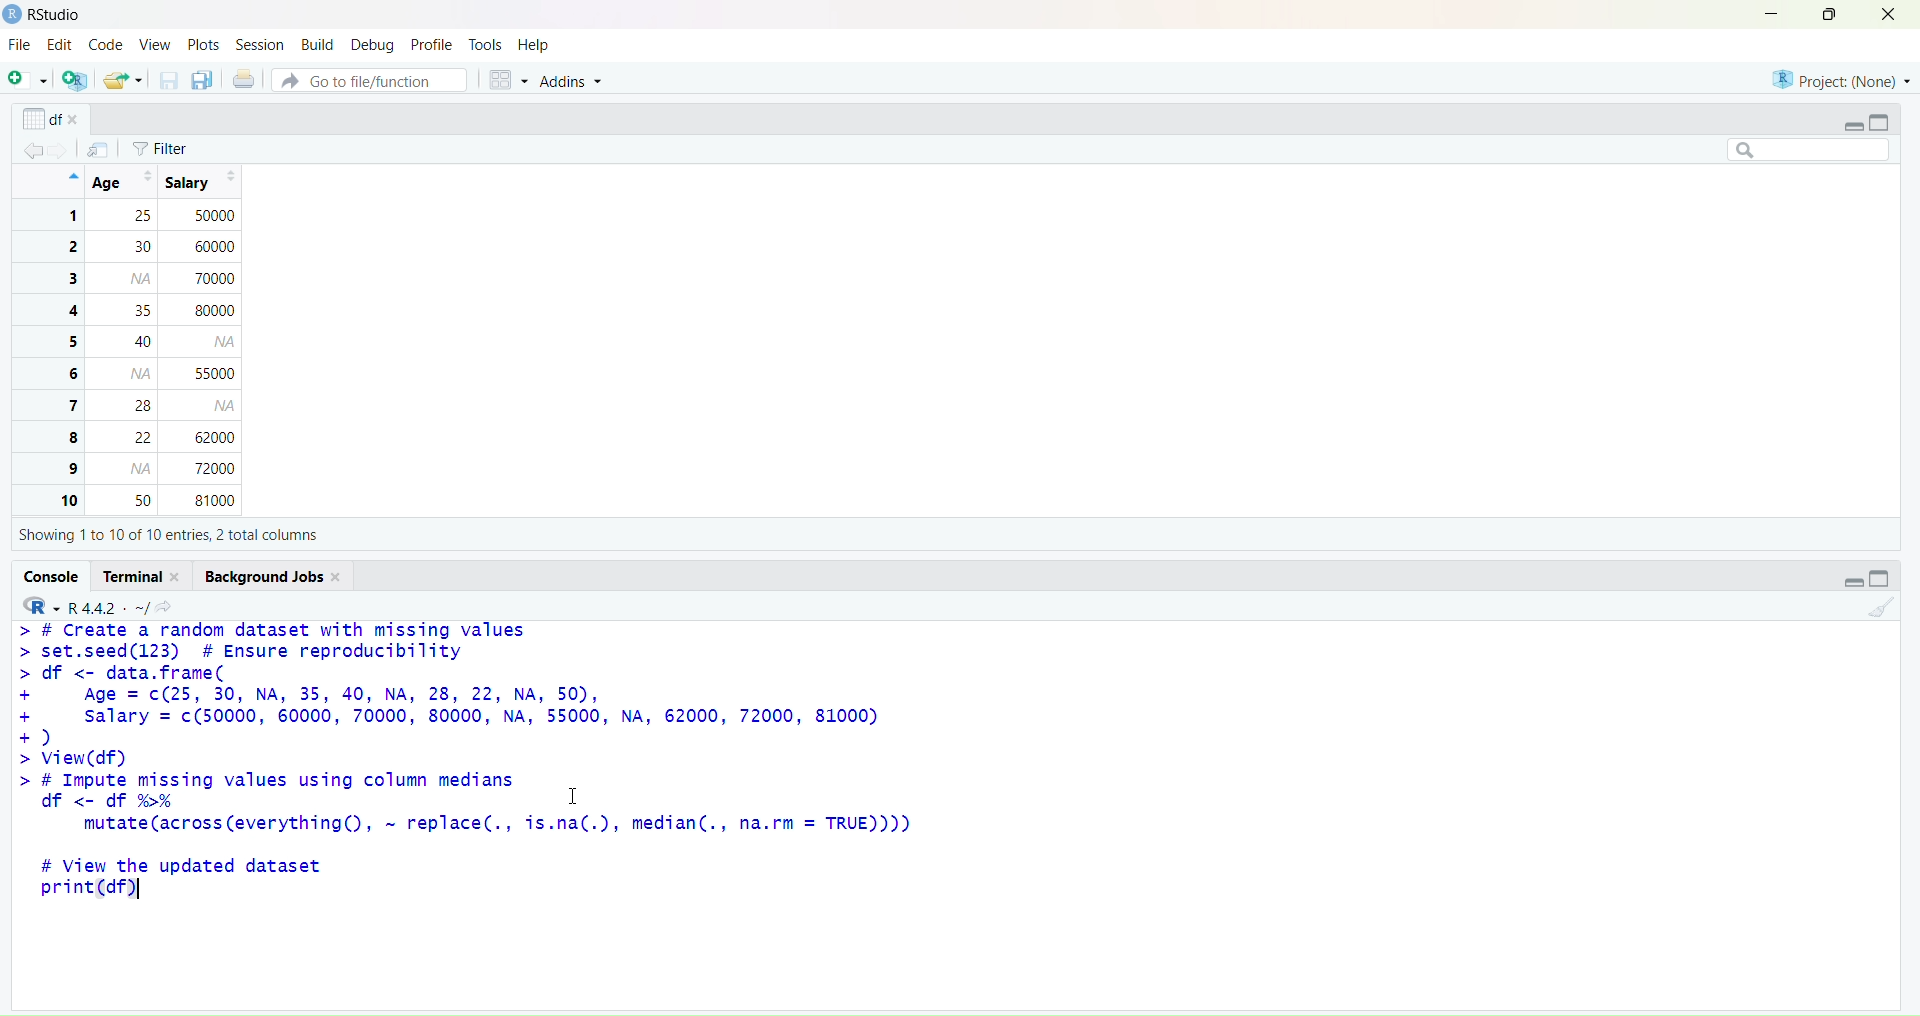  I want to click on create a new project, so click(74, 81).